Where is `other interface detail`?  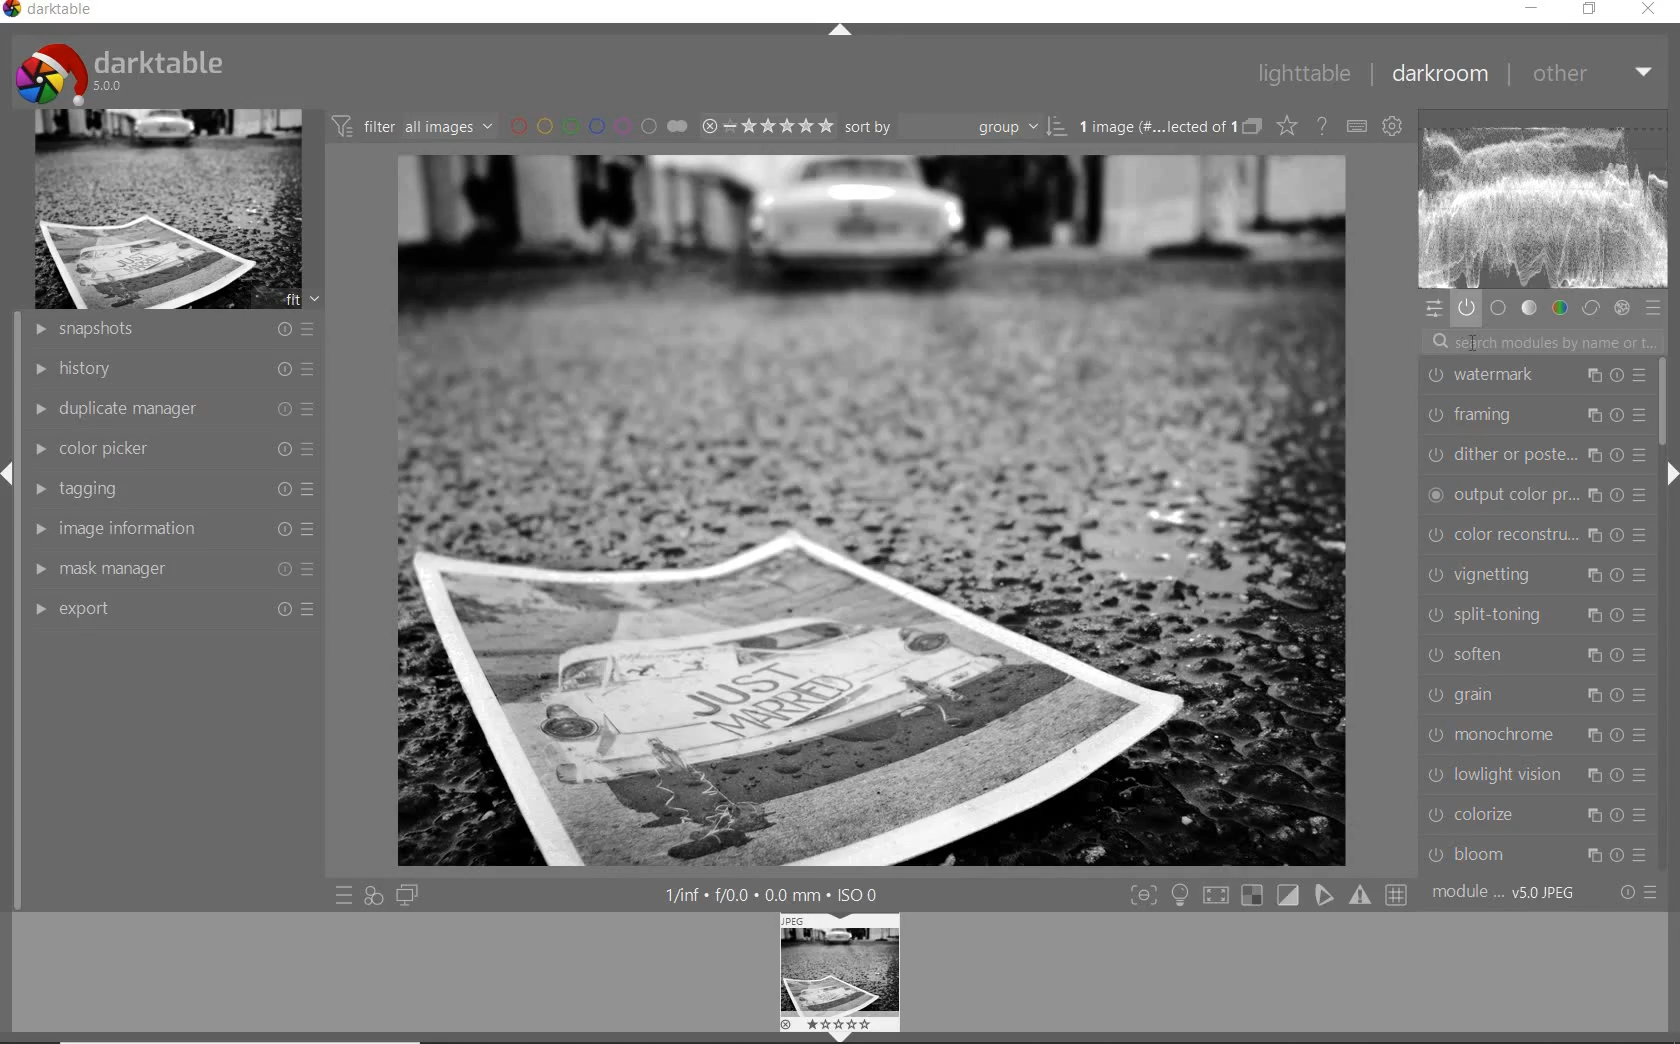 other interface detail is located at coordinates (772, 895).